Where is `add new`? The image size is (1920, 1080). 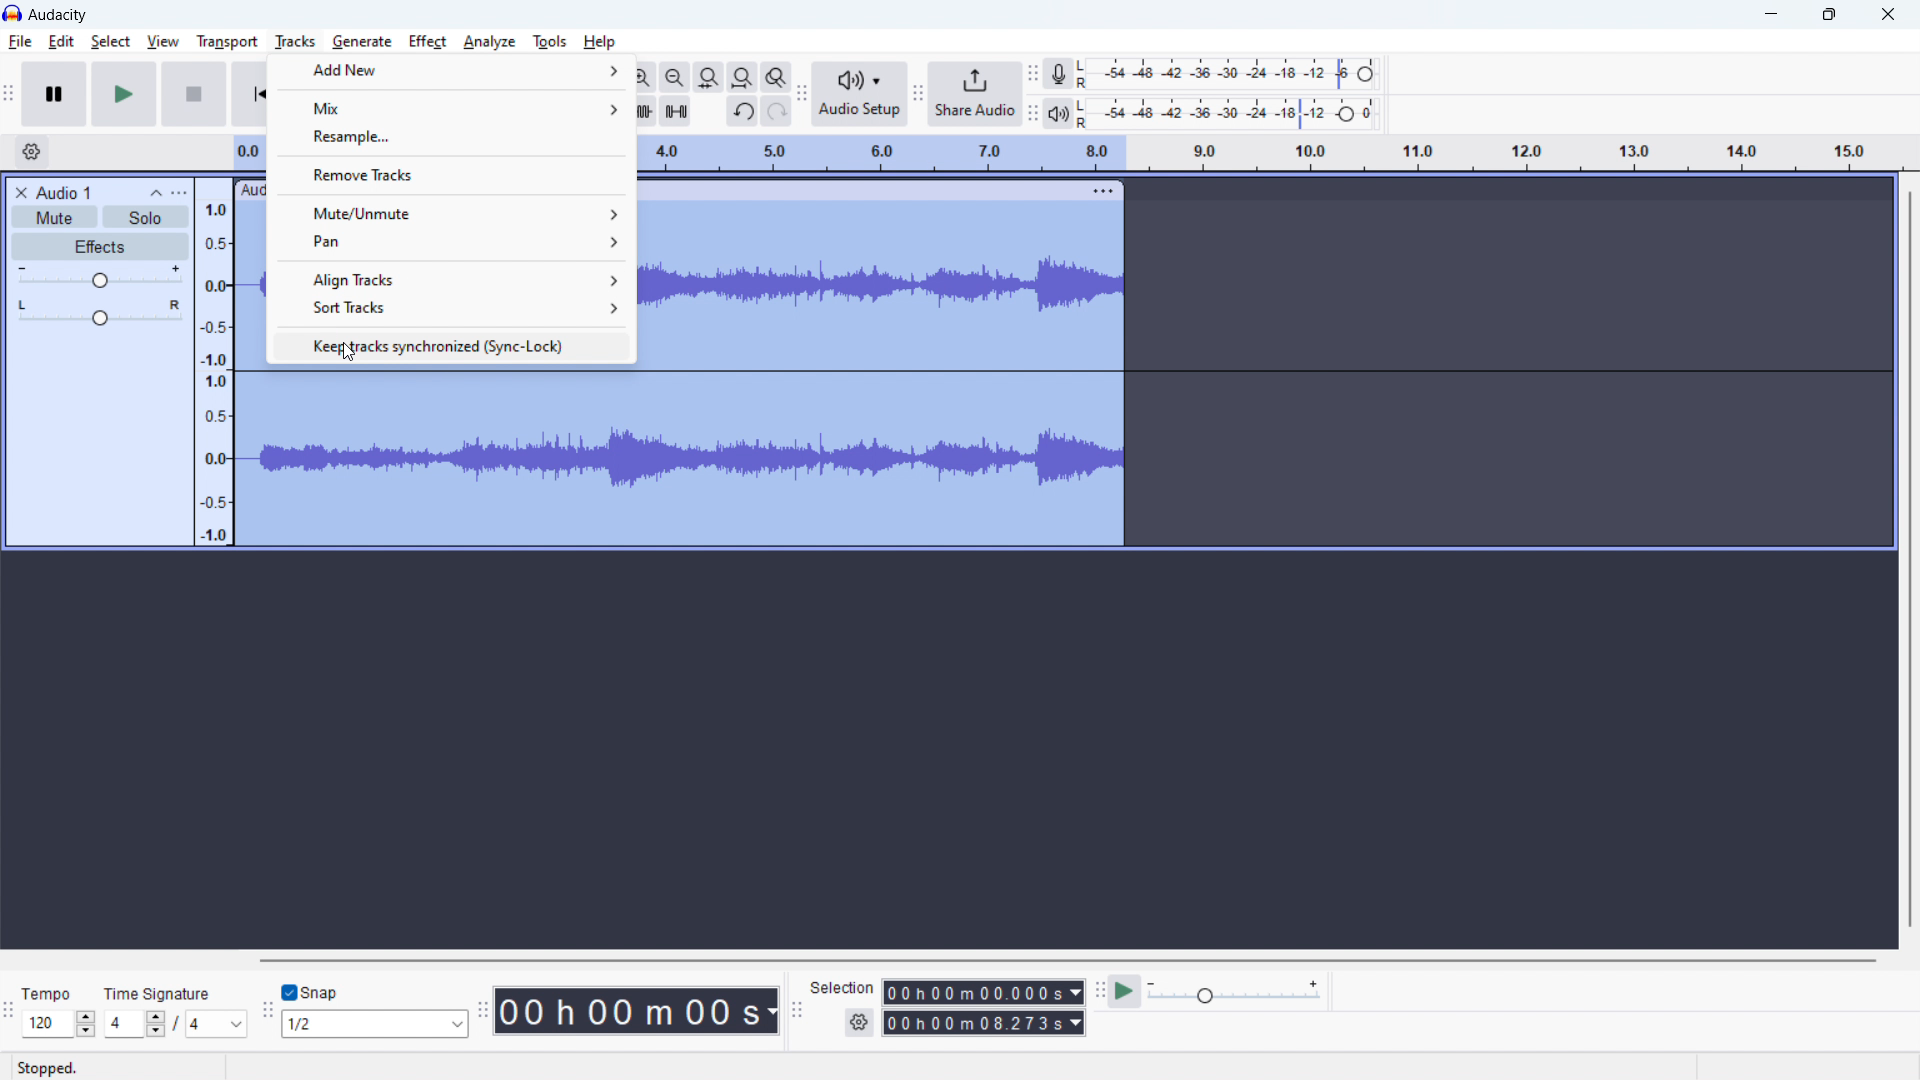
add new is located at coordinates (450, 69).